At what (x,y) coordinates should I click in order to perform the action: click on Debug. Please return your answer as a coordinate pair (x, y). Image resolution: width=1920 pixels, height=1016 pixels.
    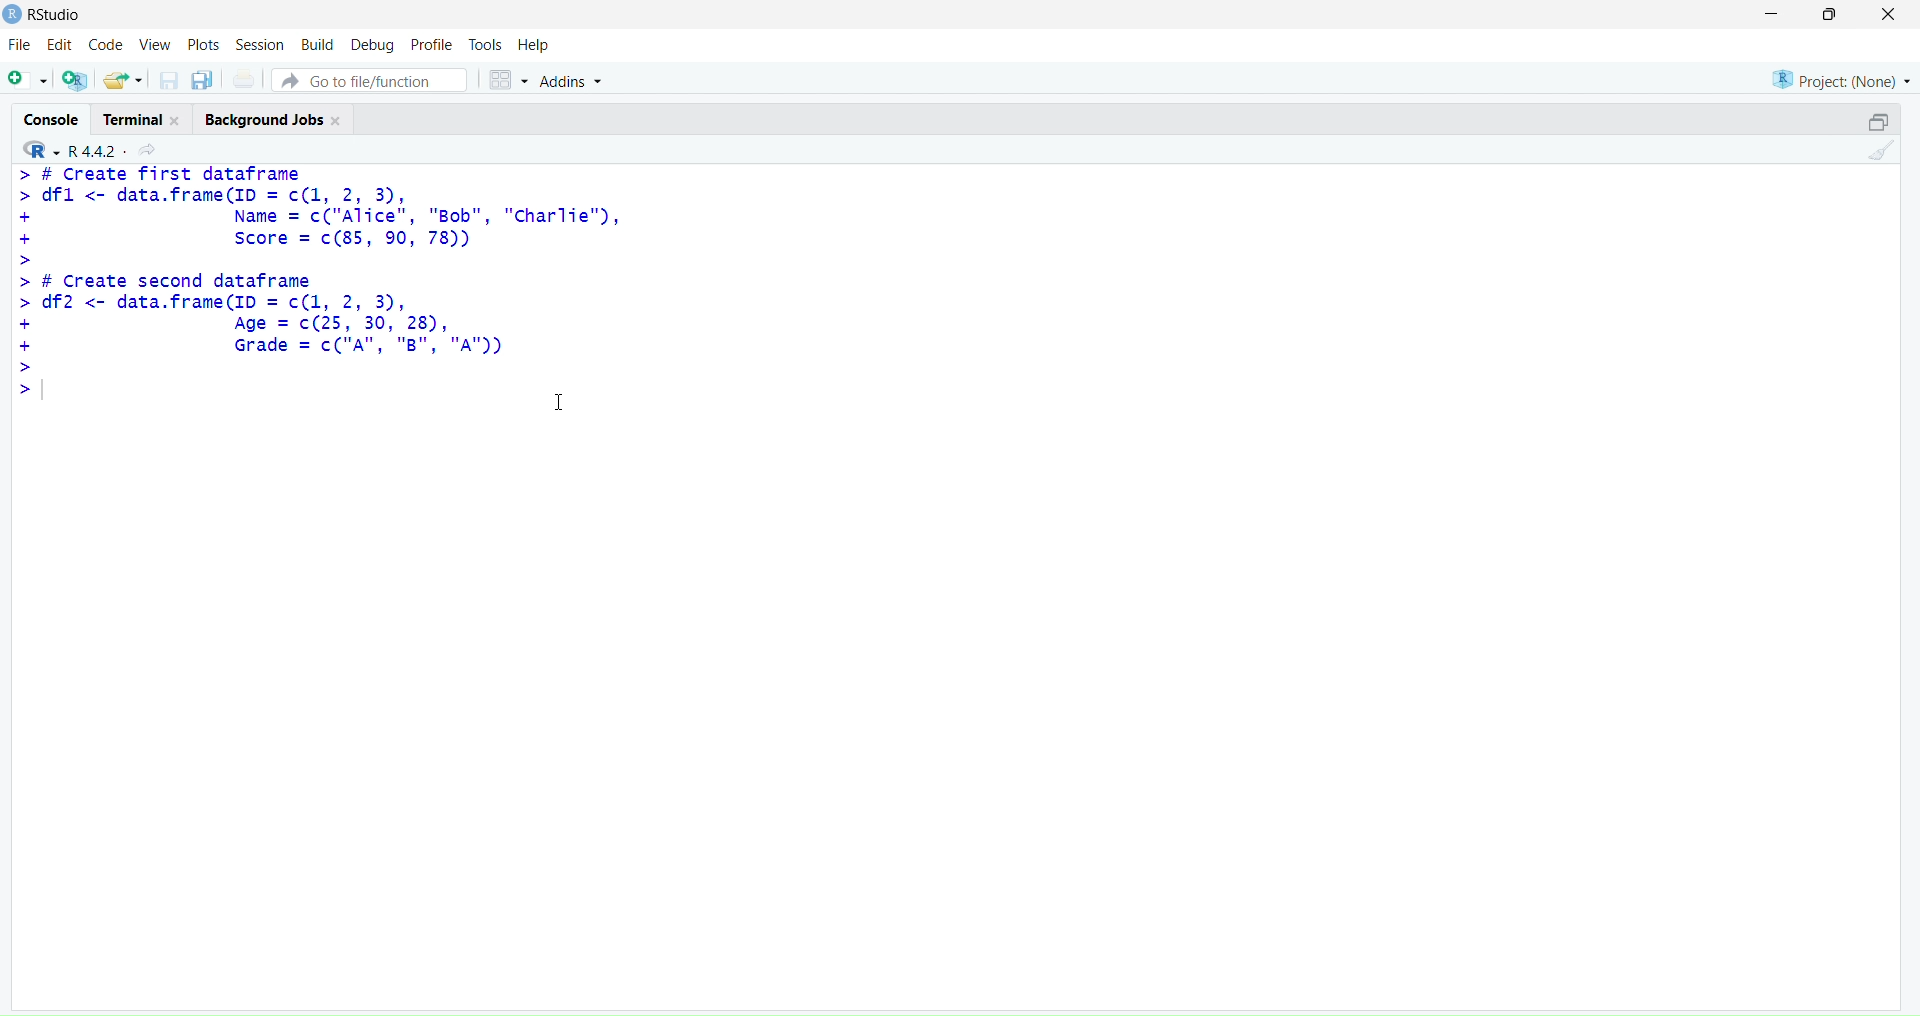
    Looking at the image, I should click on (372, 46).